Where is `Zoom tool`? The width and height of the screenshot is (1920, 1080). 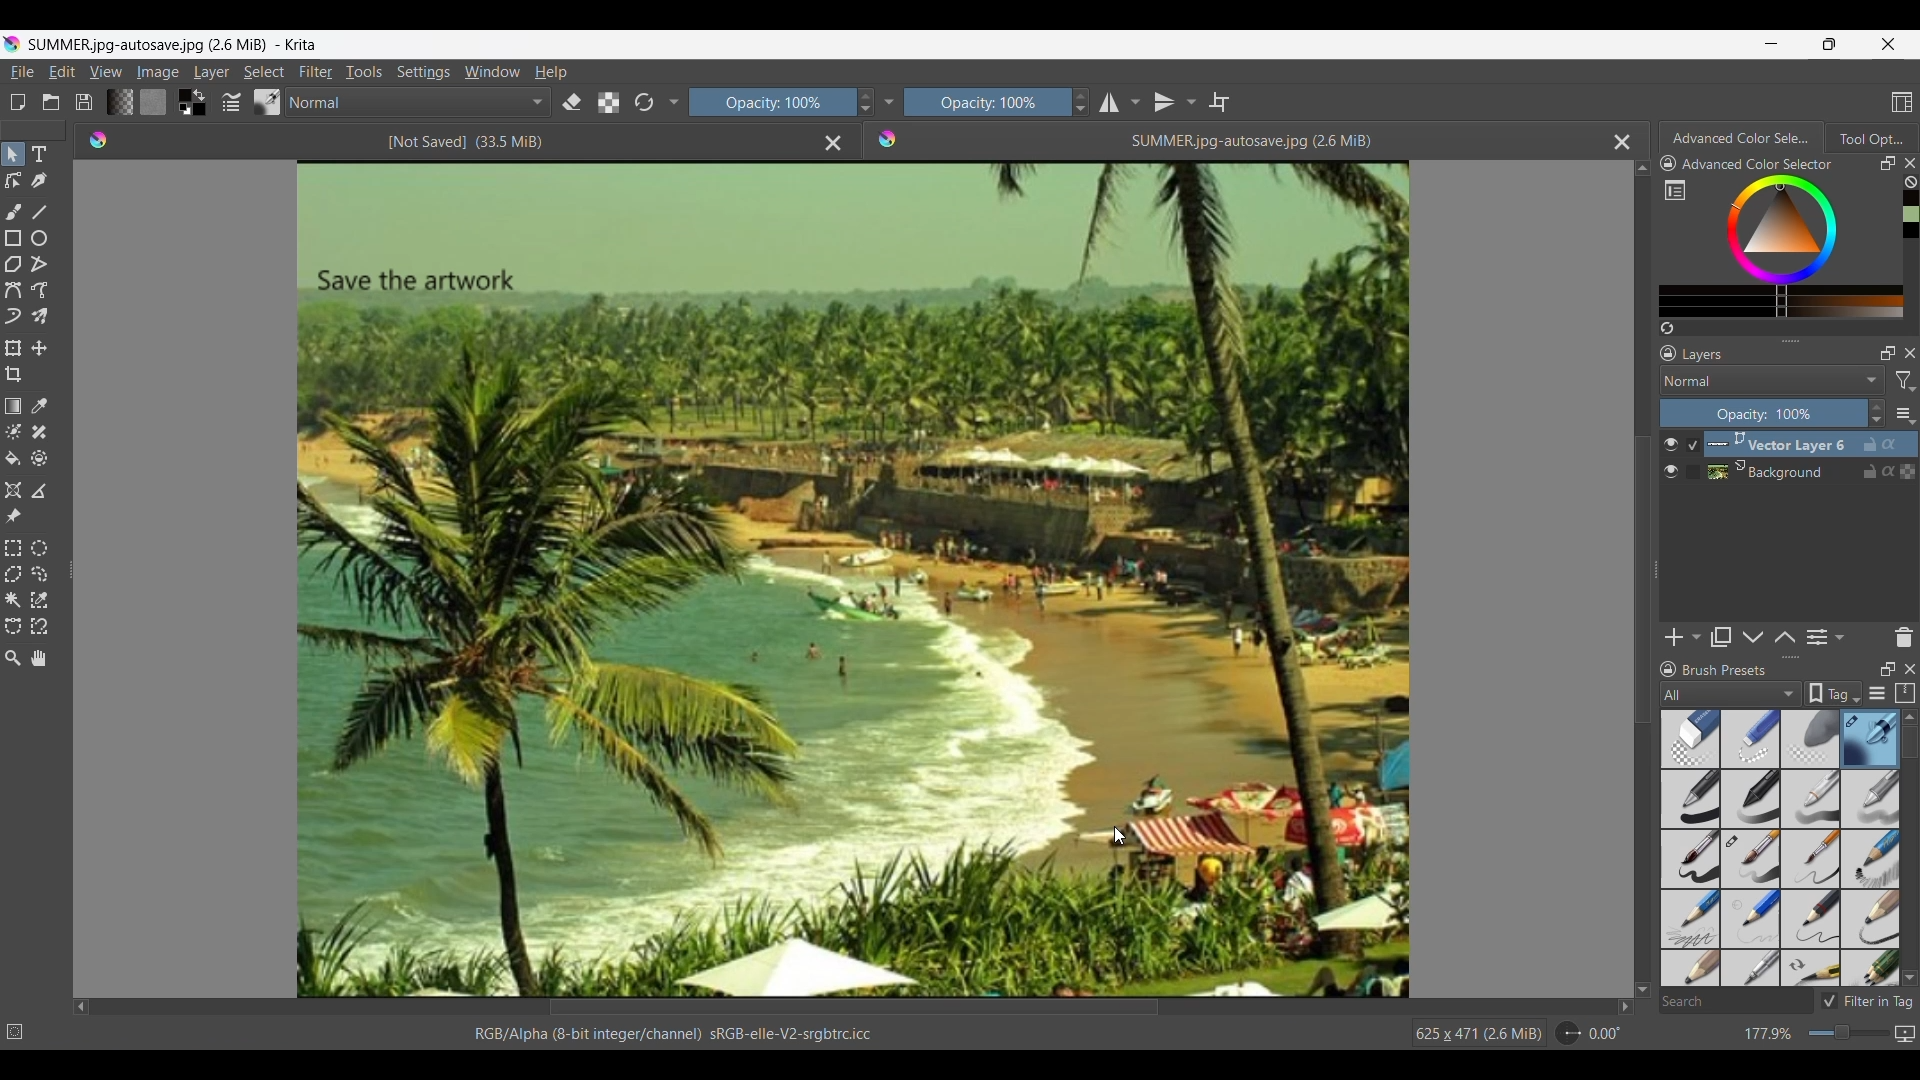
Zoom tool is located at coordinates (12, 658).